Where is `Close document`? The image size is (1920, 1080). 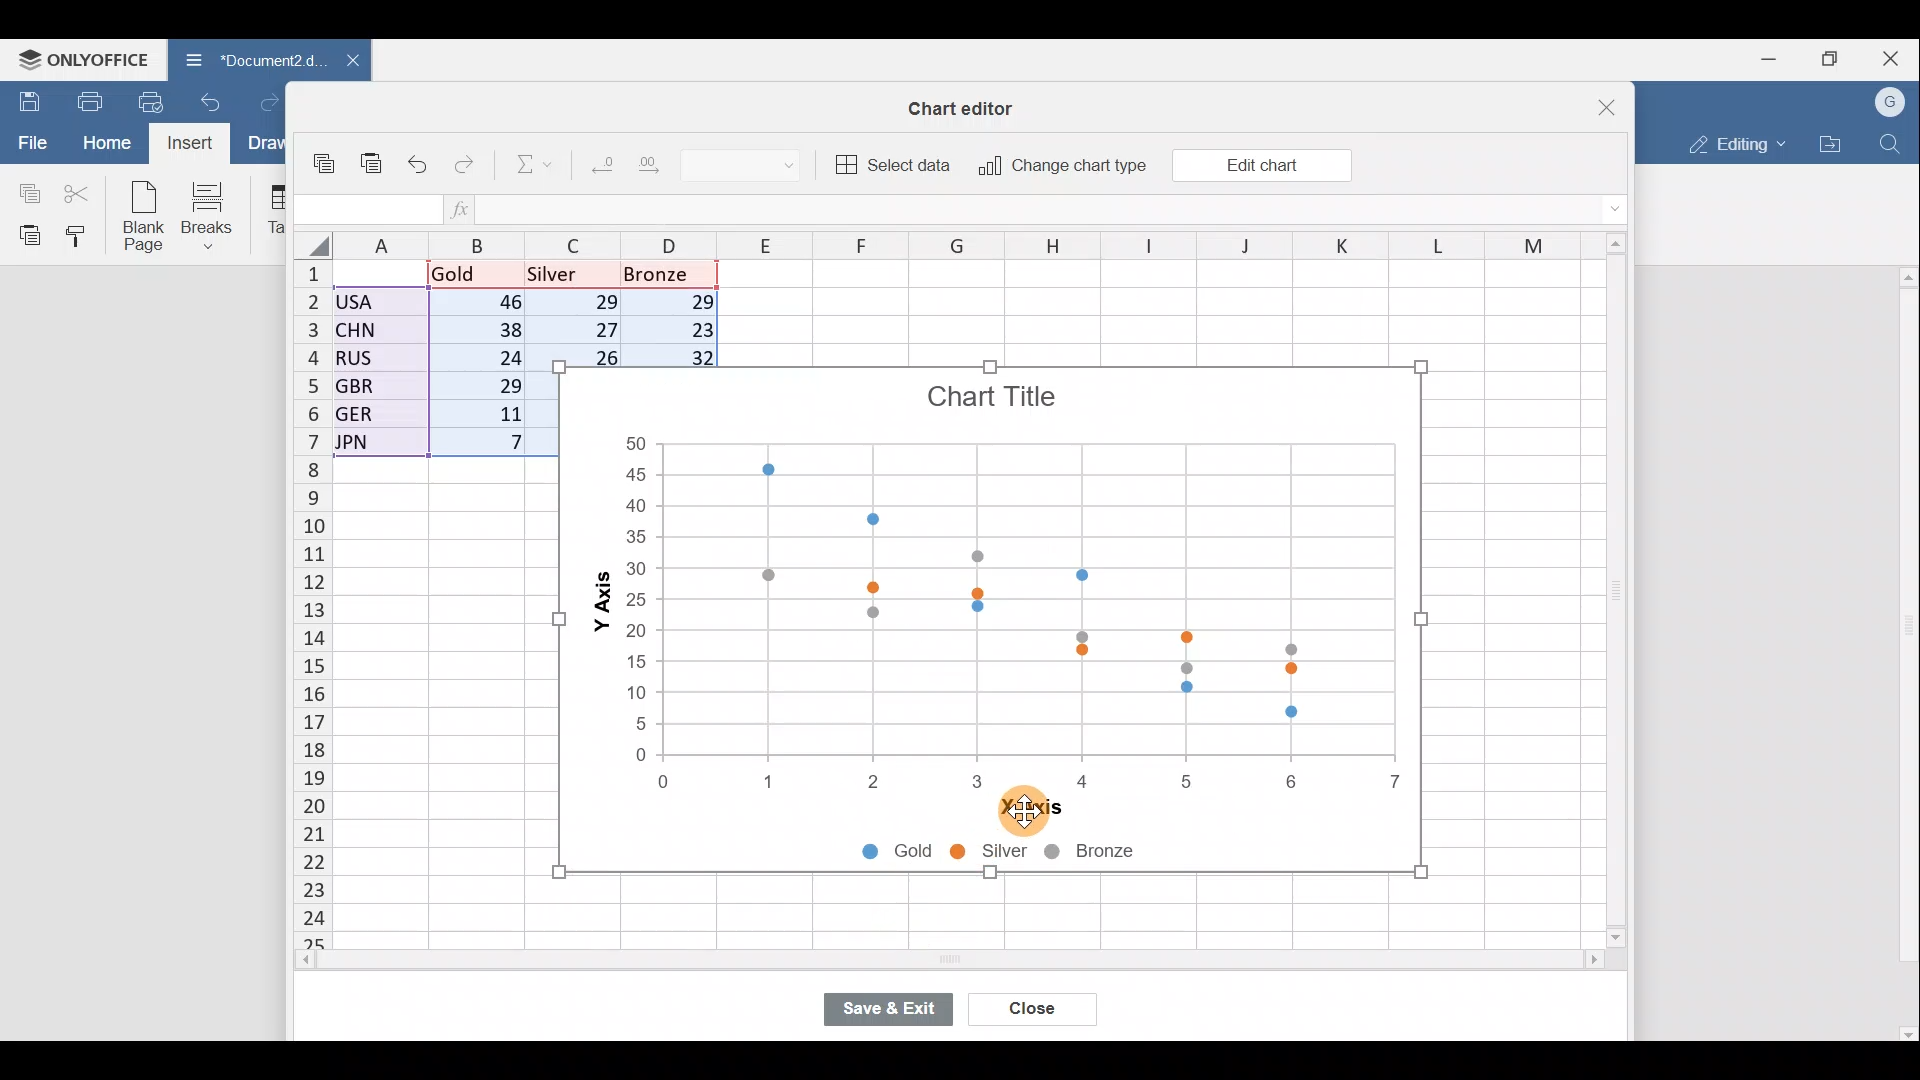
Close document is located at coordinates (346, 62).